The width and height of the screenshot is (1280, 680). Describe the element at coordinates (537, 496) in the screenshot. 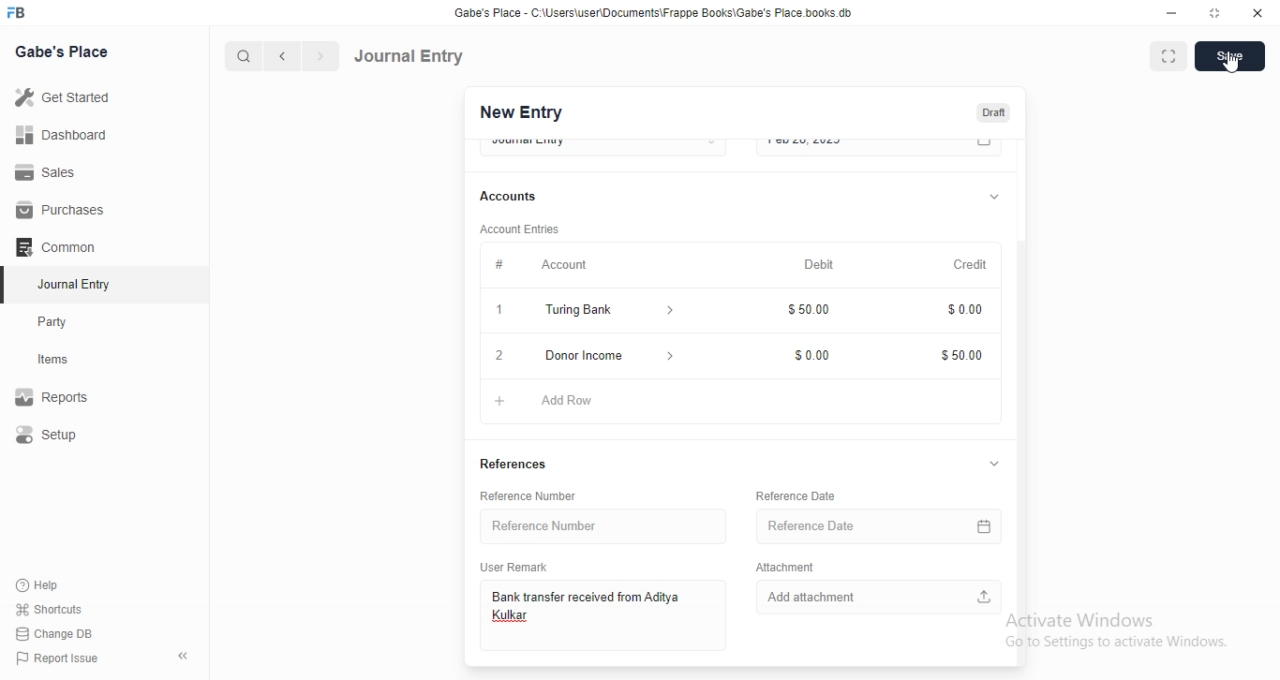

I see `Reference Number` at that location.